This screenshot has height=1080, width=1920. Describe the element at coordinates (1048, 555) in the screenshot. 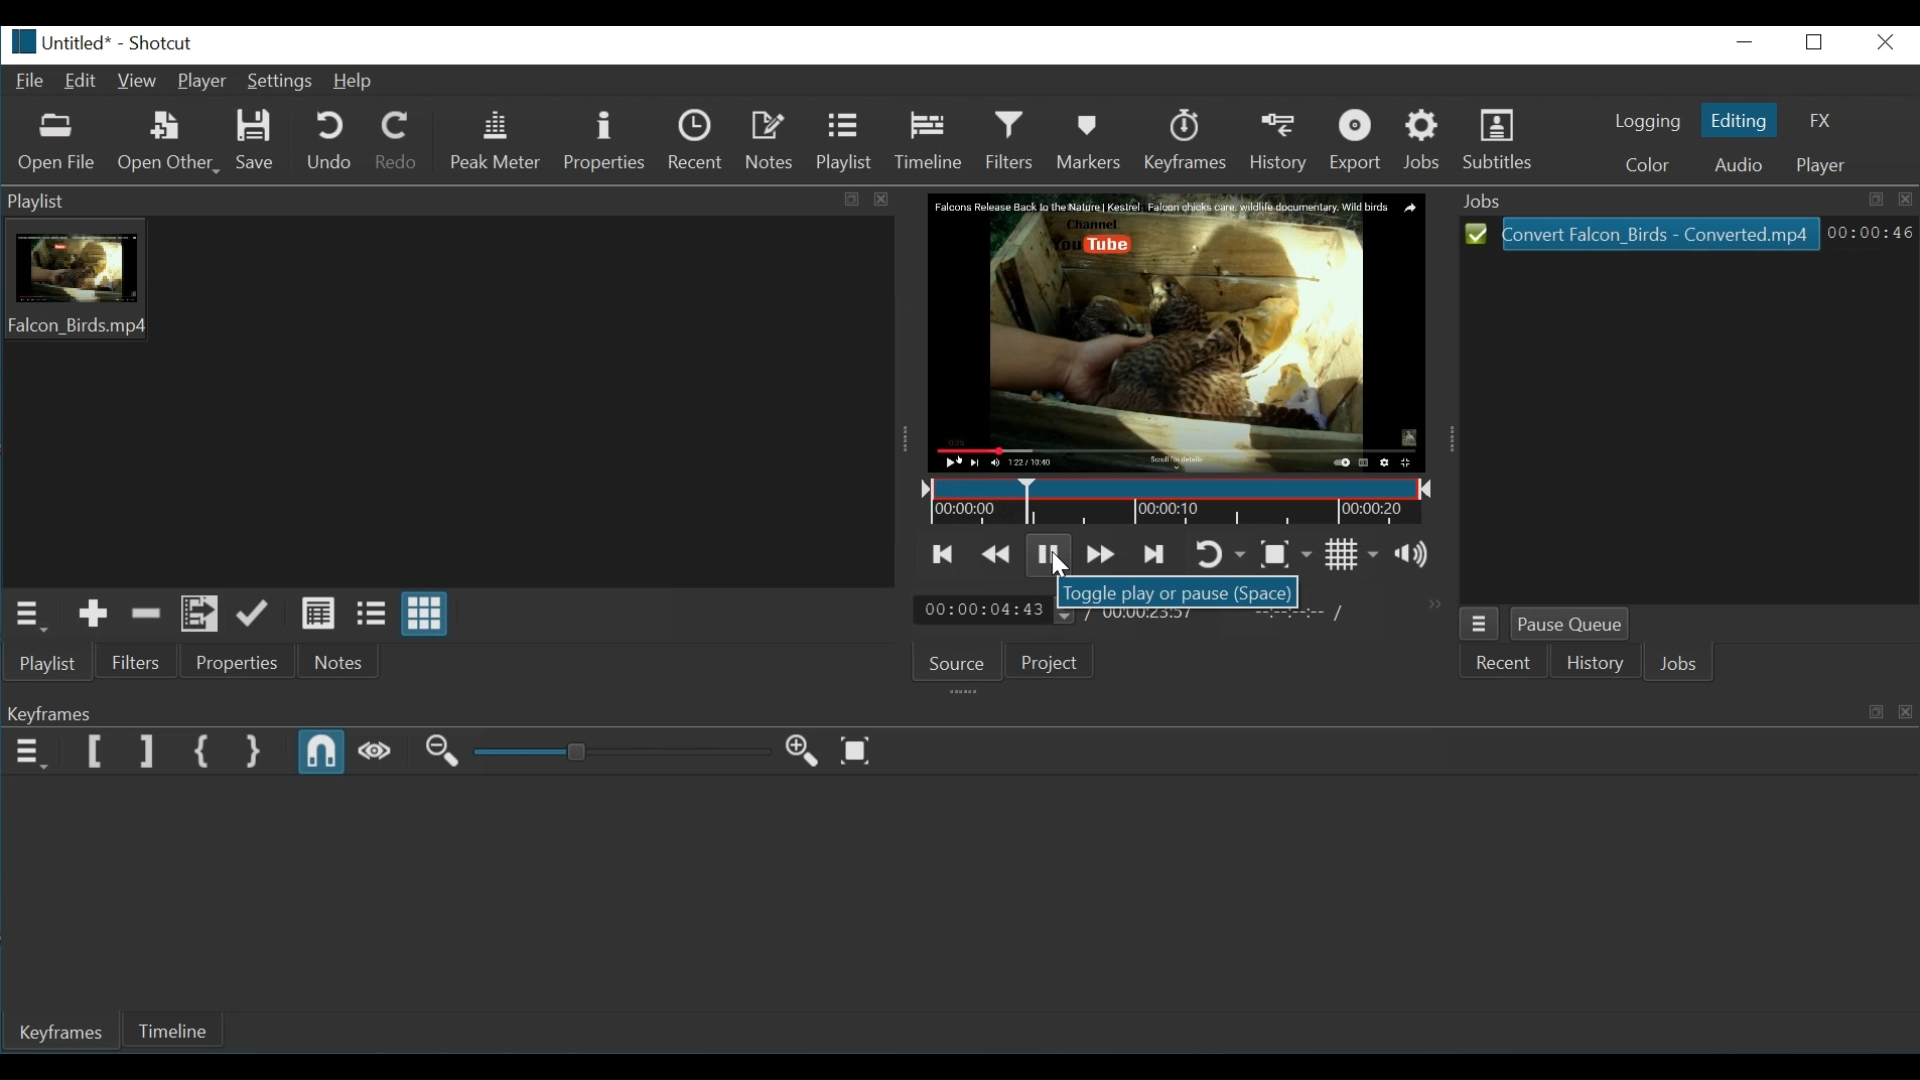

I see `Toggle play or pause` at that location.